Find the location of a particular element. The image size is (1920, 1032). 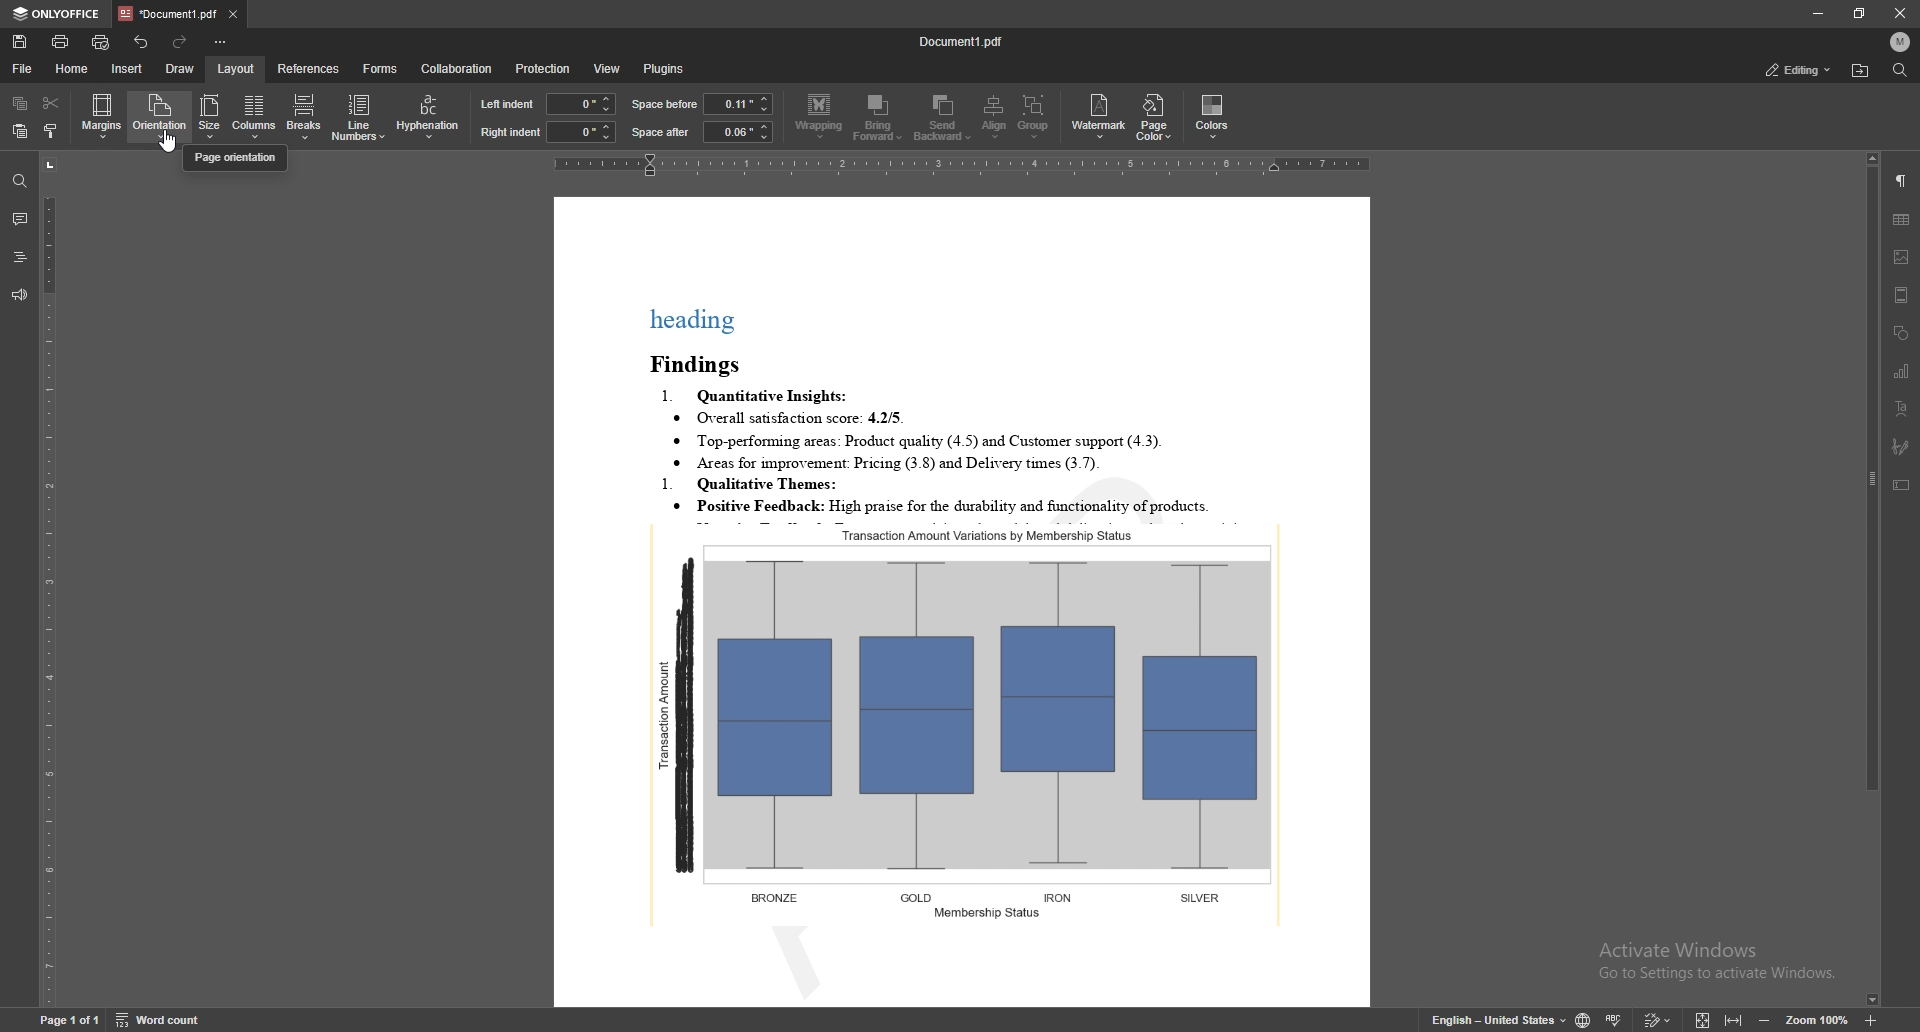

bring forward is located at coordinates (877, 118).